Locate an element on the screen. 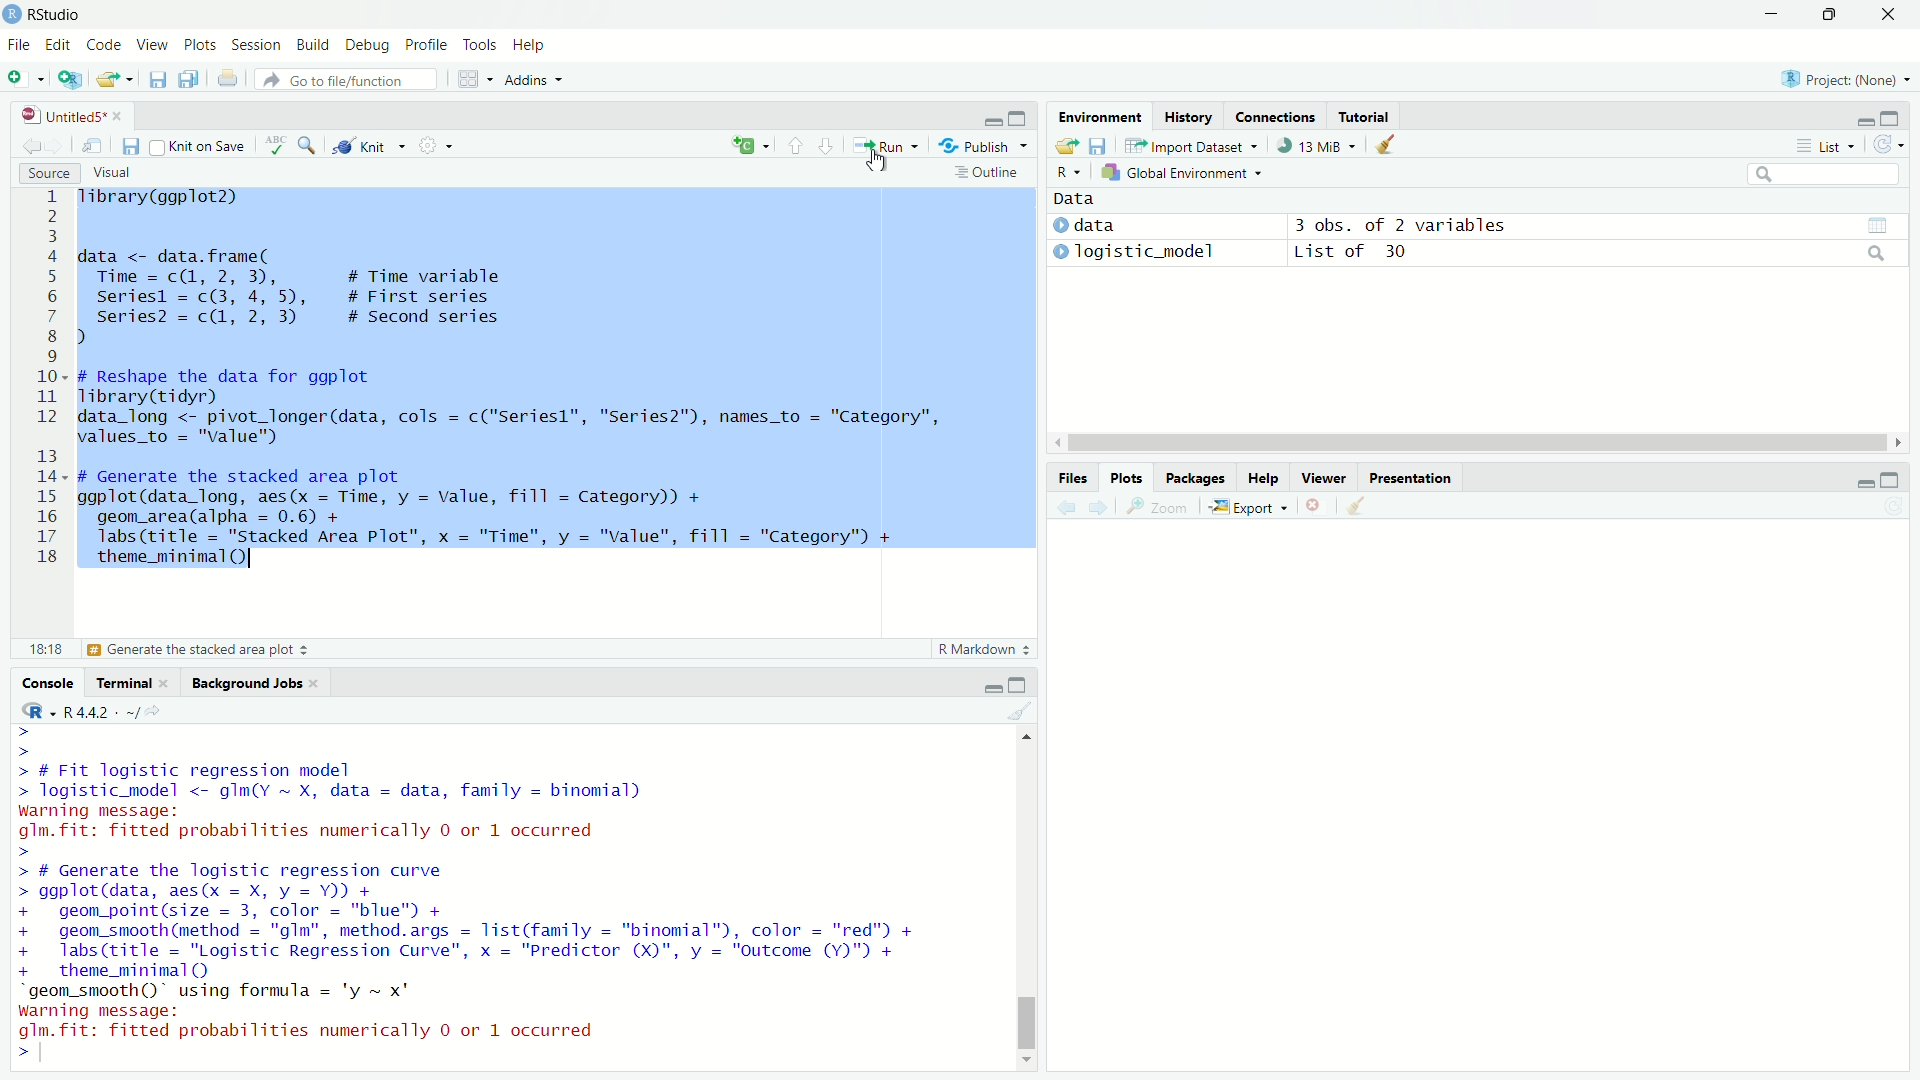 The height and width of the screenshot is (1080, 1920). : Outline is located at coordinates (995, 174).